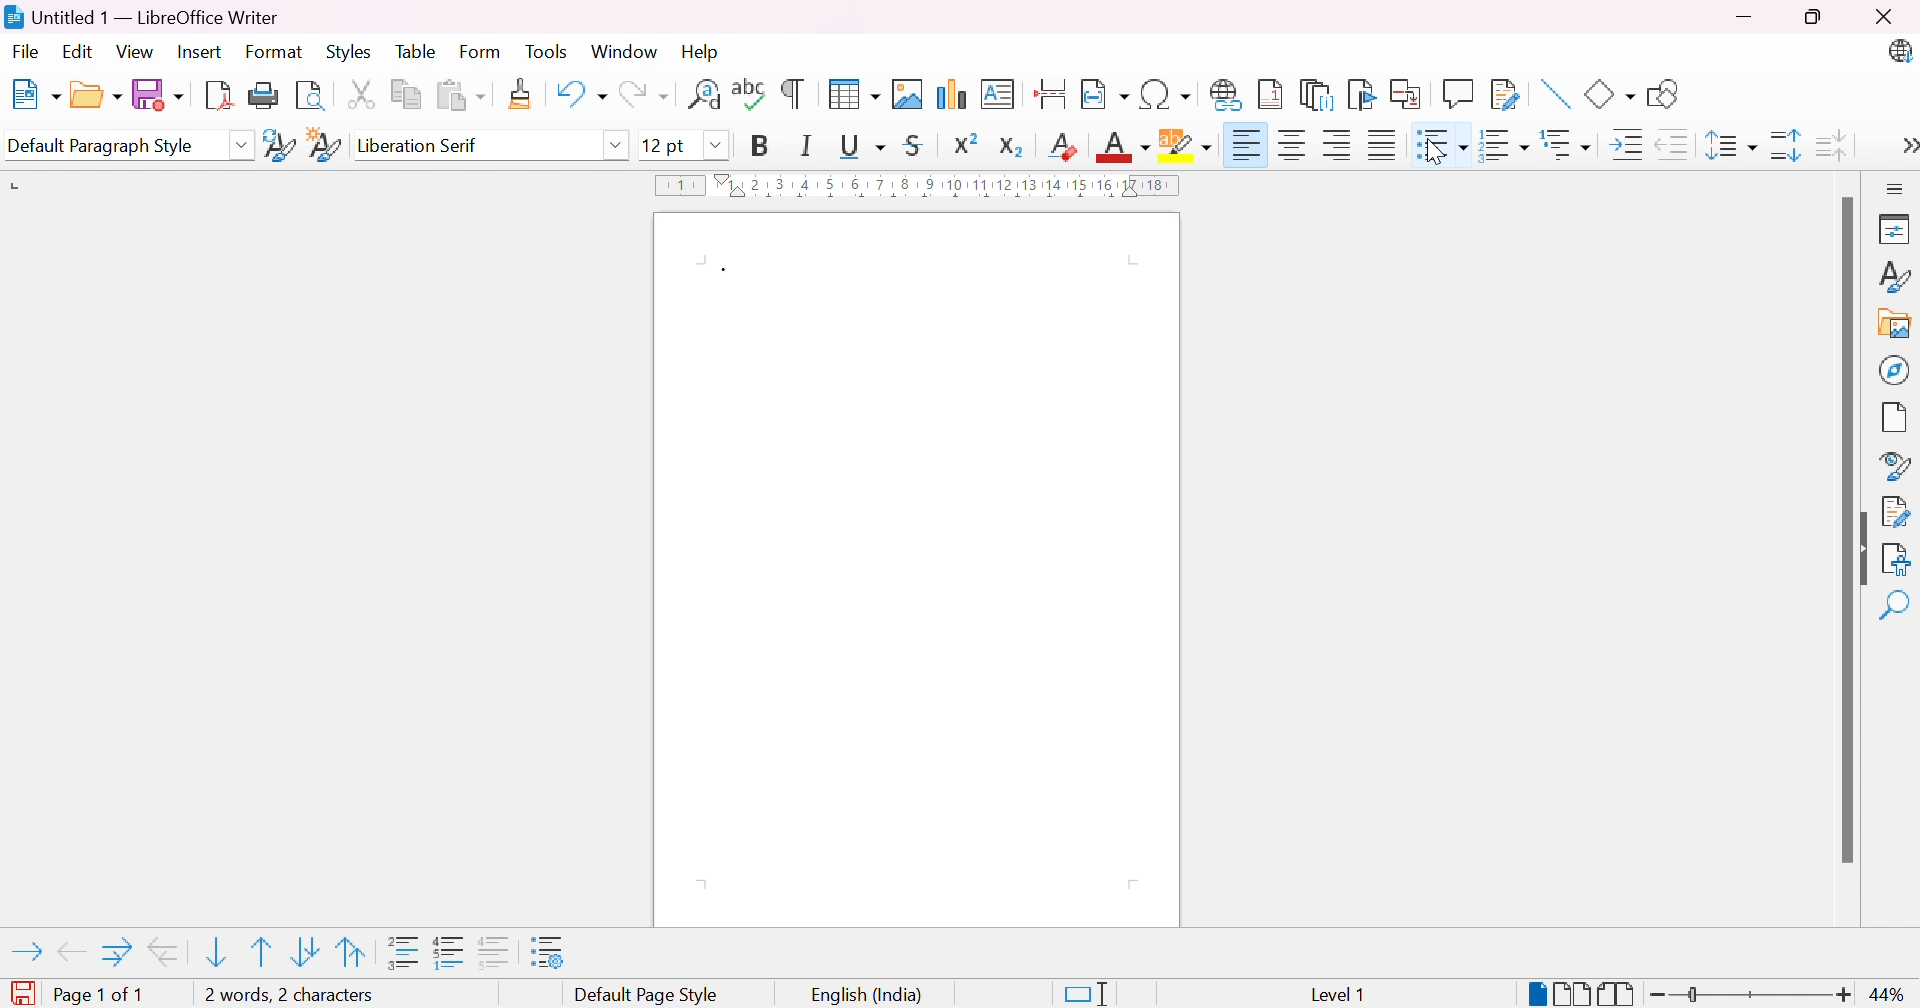 The image size is (1920, 1008). I want to click on Print, so click(269, 96).